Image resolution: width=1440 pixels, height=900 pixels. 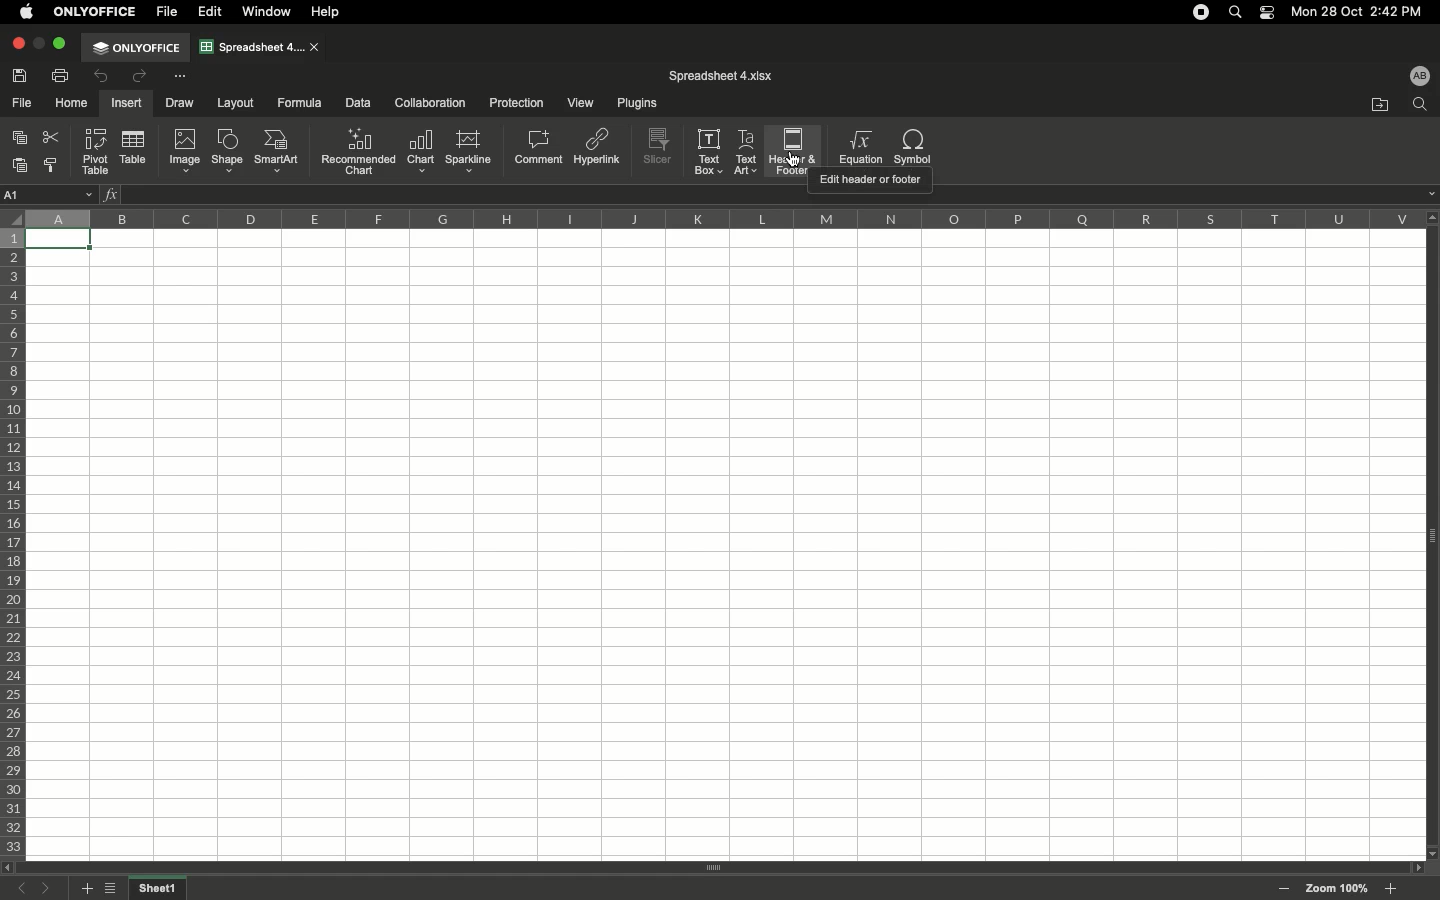 What do you see at coordinates (512, 102) in the screenshot?
I see `Protection` at bounding box center [512, 102].